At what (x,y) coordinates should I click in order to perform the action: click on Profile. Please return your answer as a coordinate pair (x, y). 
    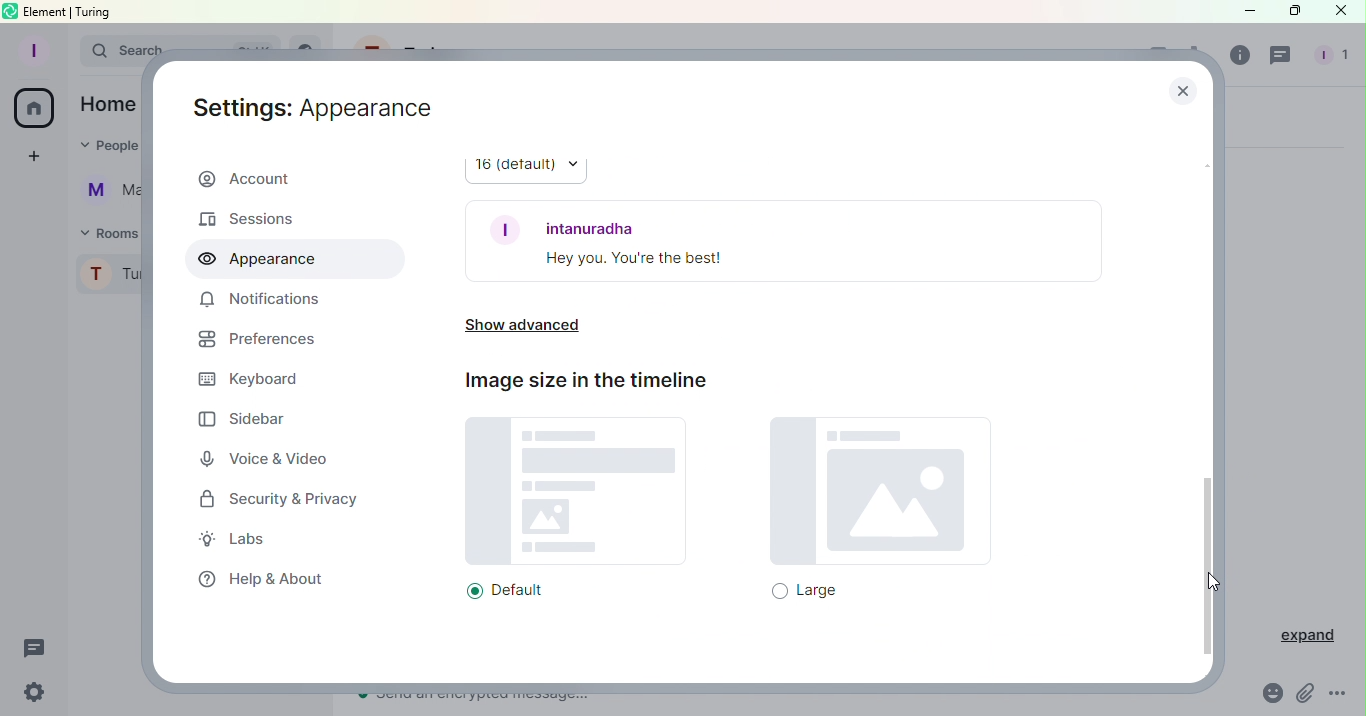
    Looking at the image, I should click on (29, 49).